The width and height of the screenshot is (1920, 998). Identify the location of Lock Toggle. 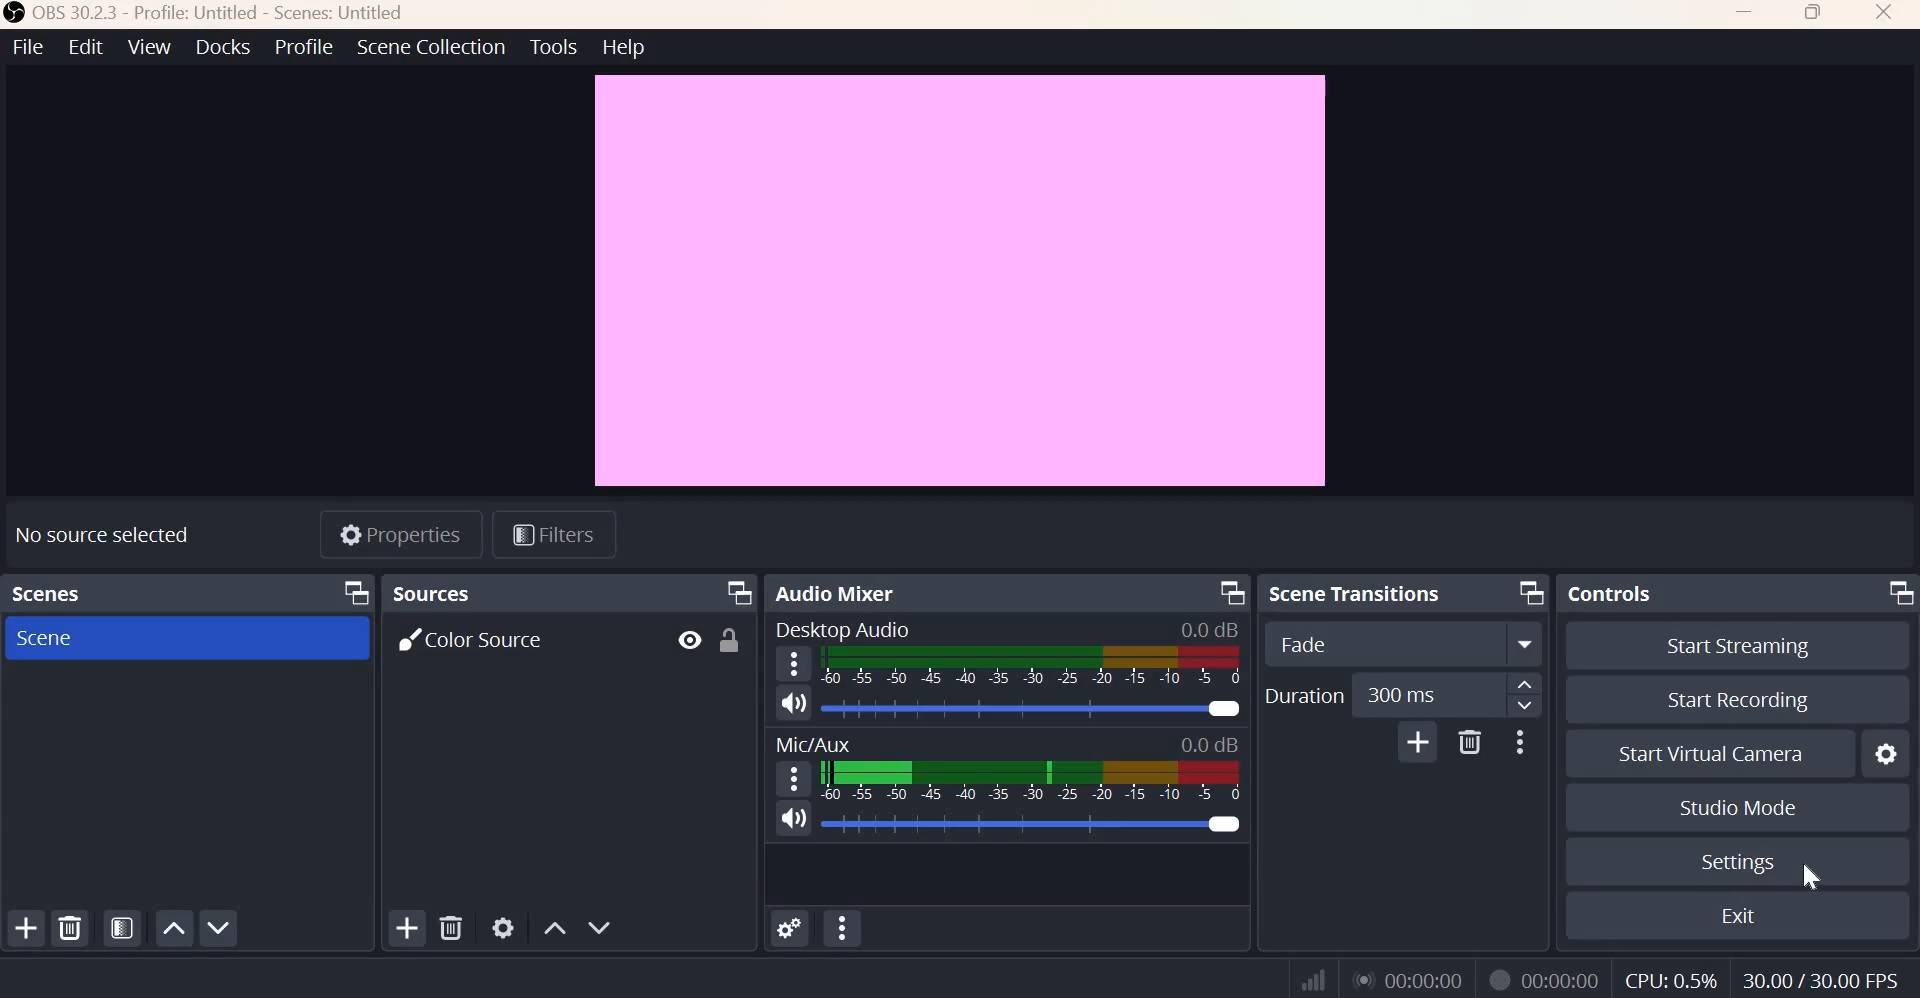
(733, 641).